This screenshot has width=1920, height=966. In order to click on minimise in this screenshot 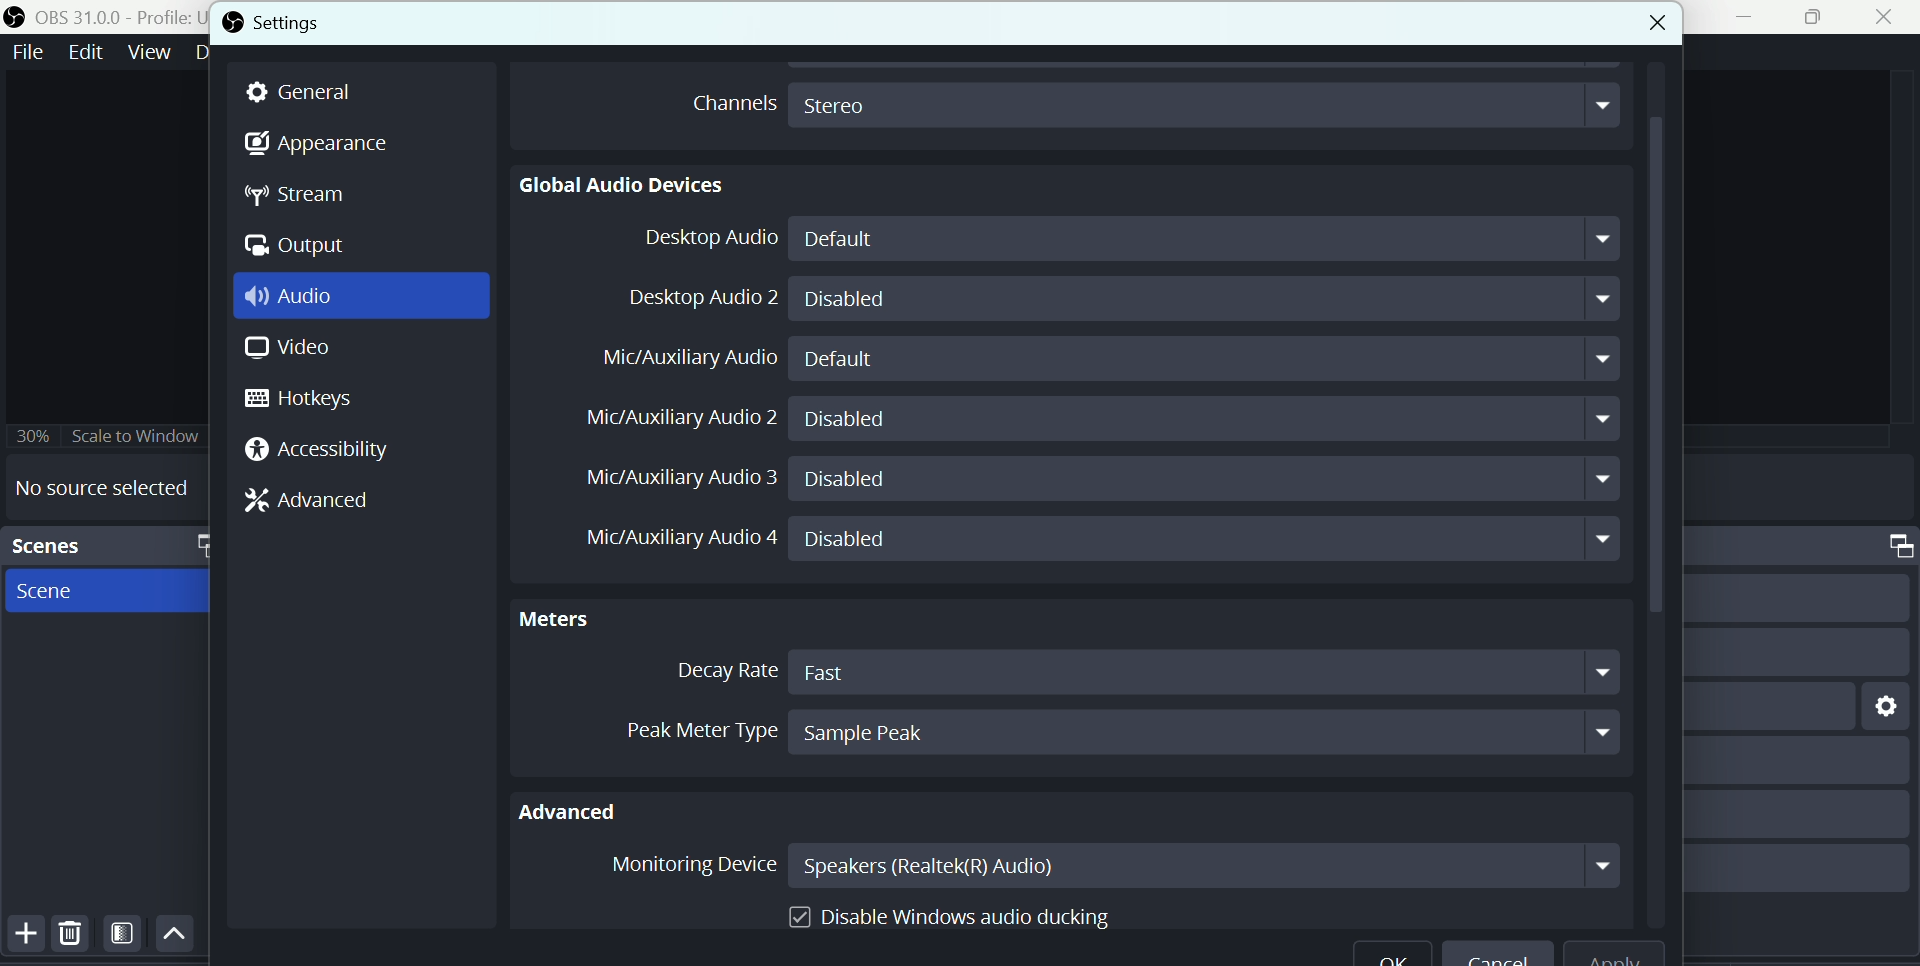, I will do `click(1749, 17)`.